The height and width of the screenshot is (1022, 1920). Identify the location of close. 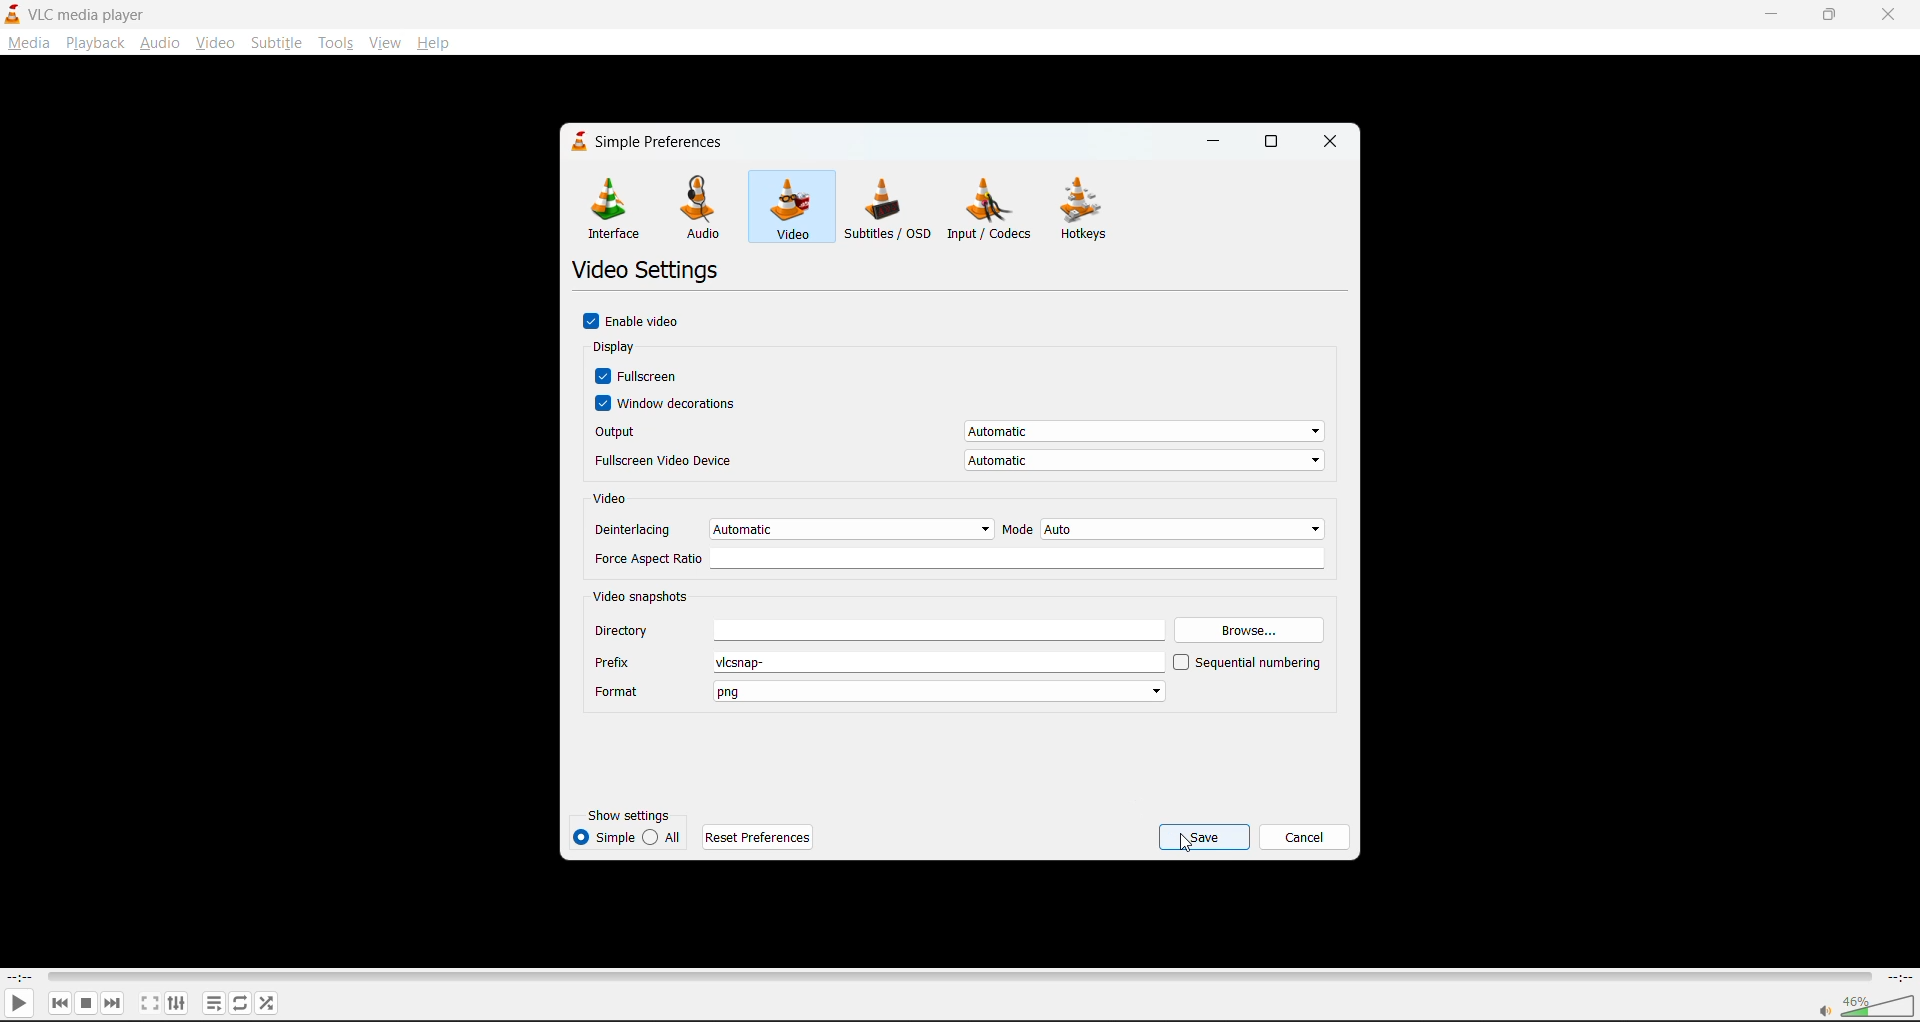
(1332, 143).